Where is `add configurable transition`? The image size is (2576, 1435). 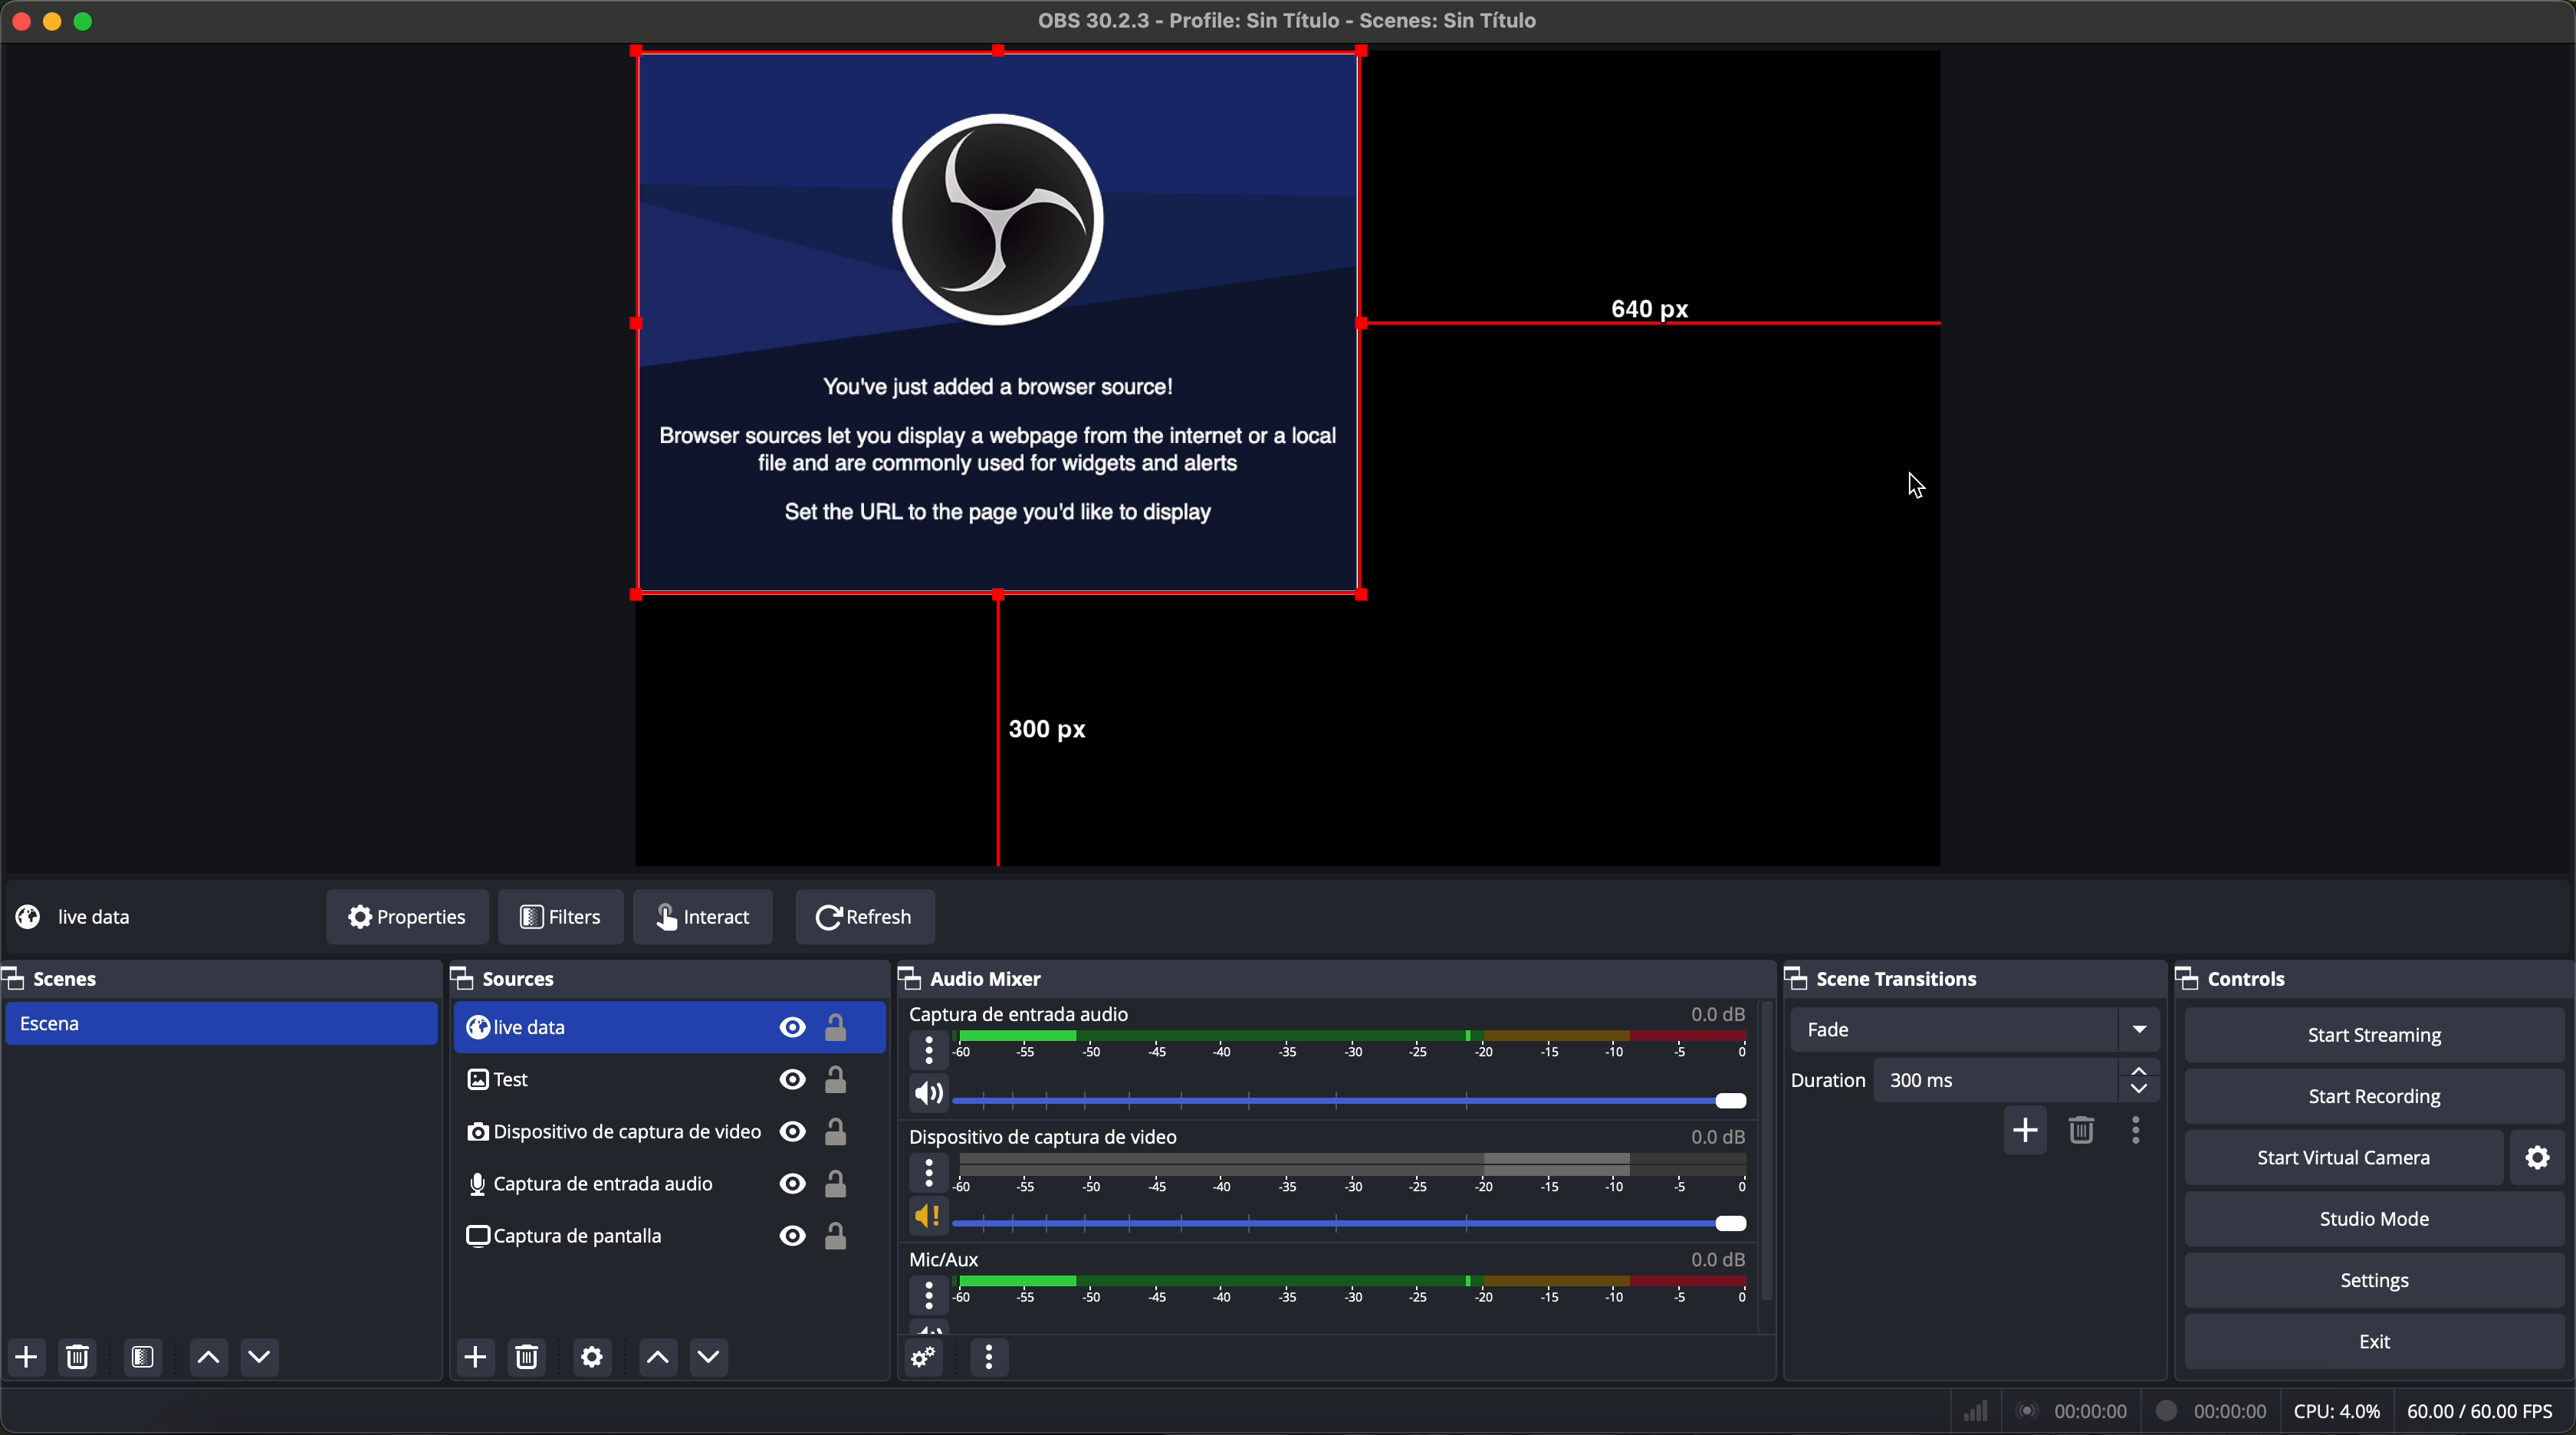
add configurable transition is located at coordinates (2027, 1132).